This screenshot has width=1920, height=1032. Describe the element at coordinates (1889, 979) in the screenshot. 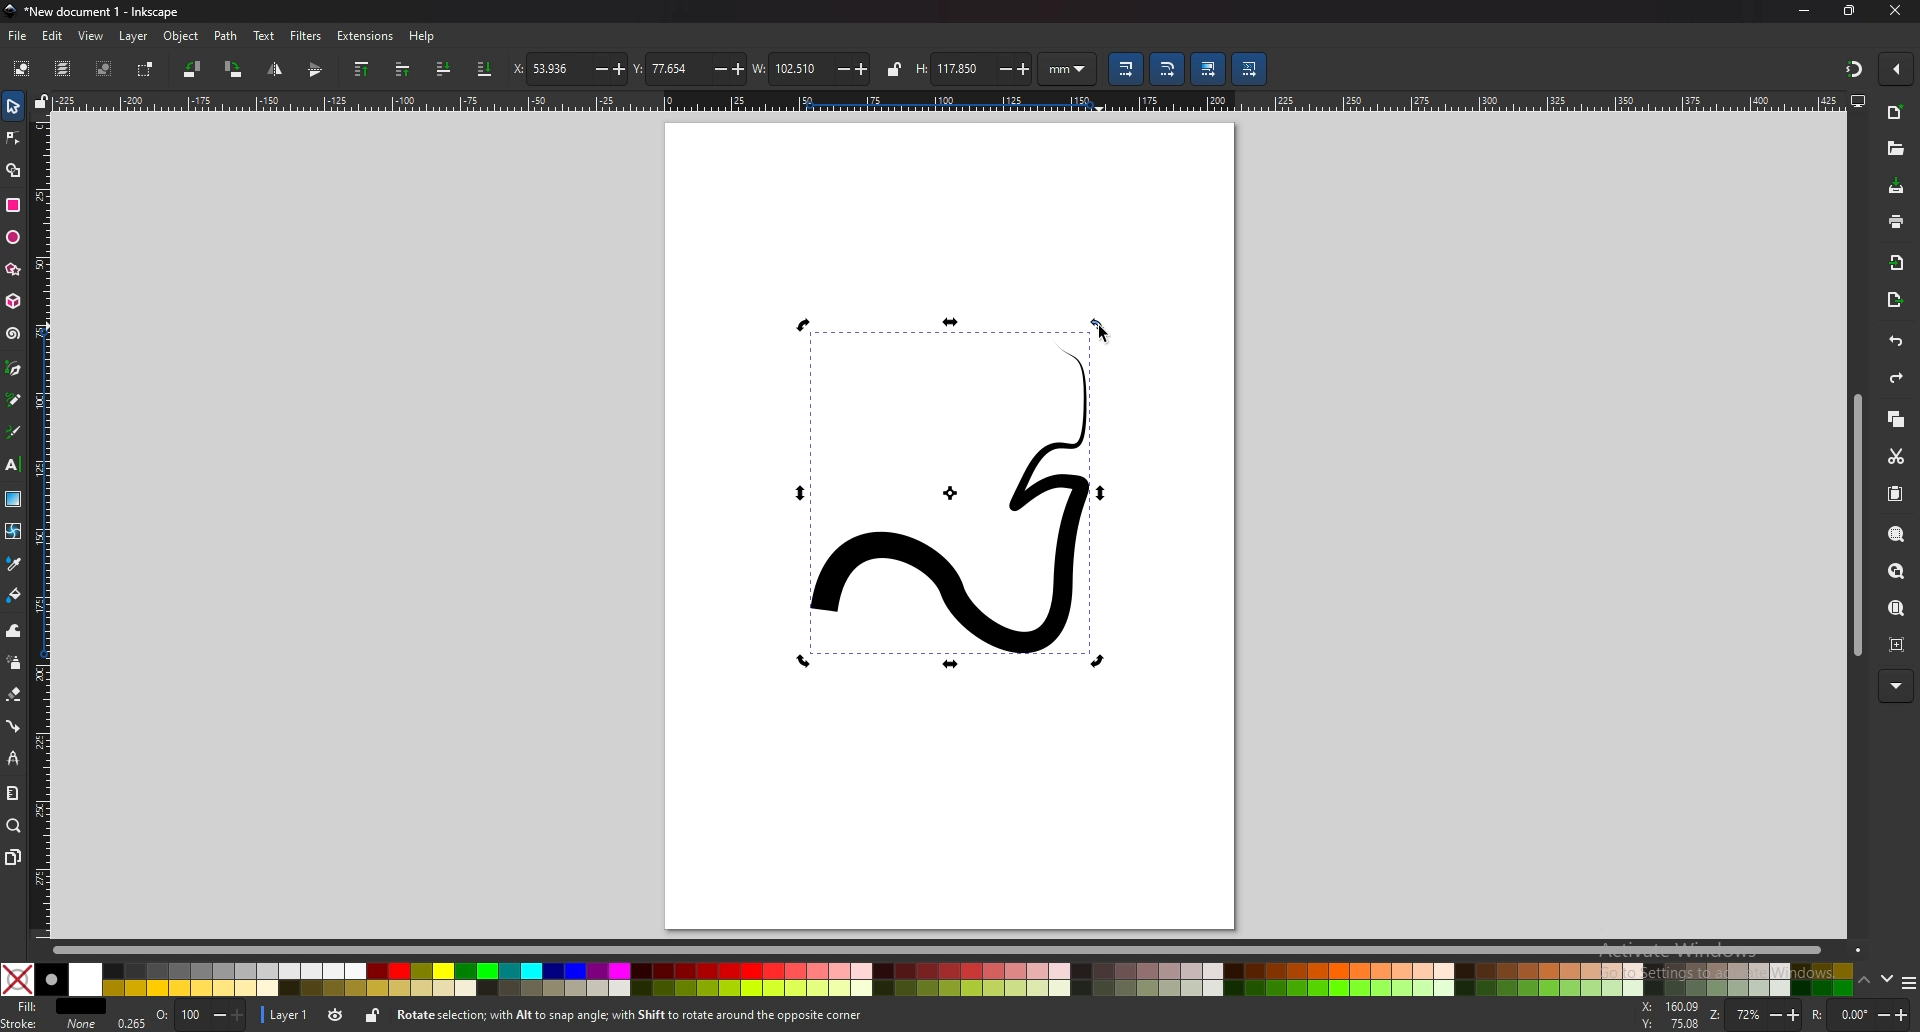

I see `down` at that location.